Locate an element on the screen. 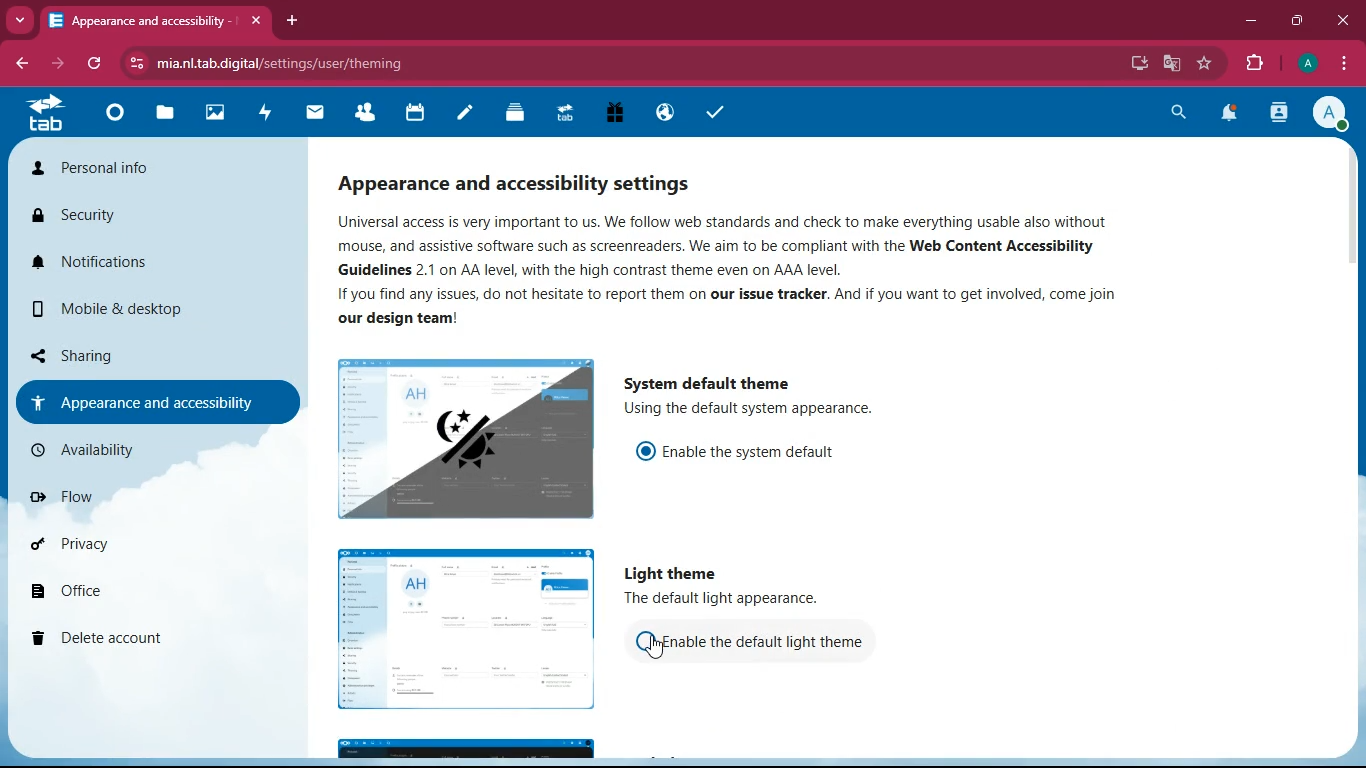 This screenshot has height=768, width=1366. sharing is located at coordinates (143, 354).